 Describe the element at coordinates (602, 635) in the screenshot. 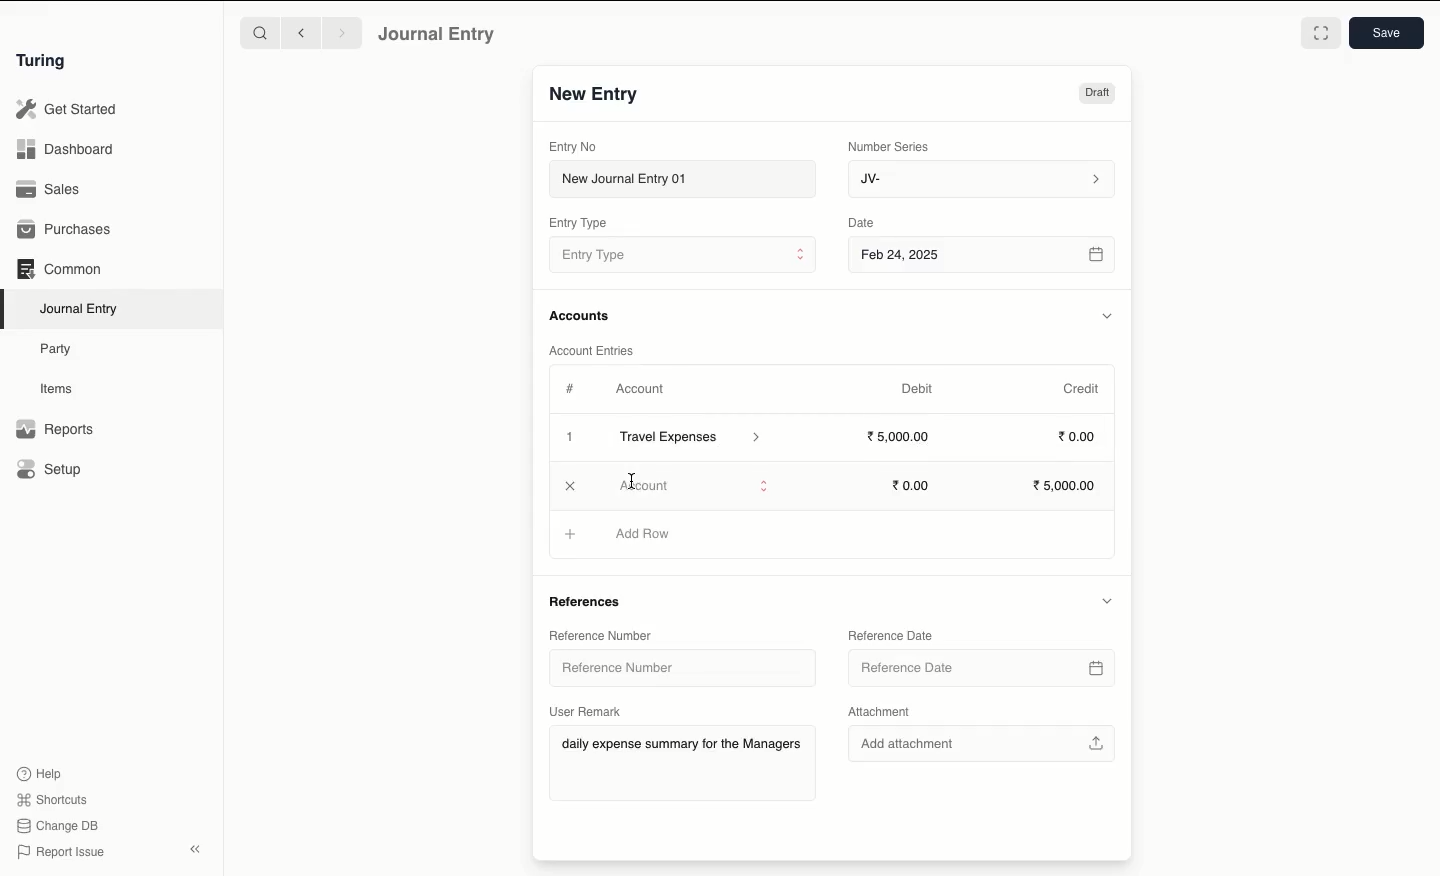

I see `Reference Number` at that location.